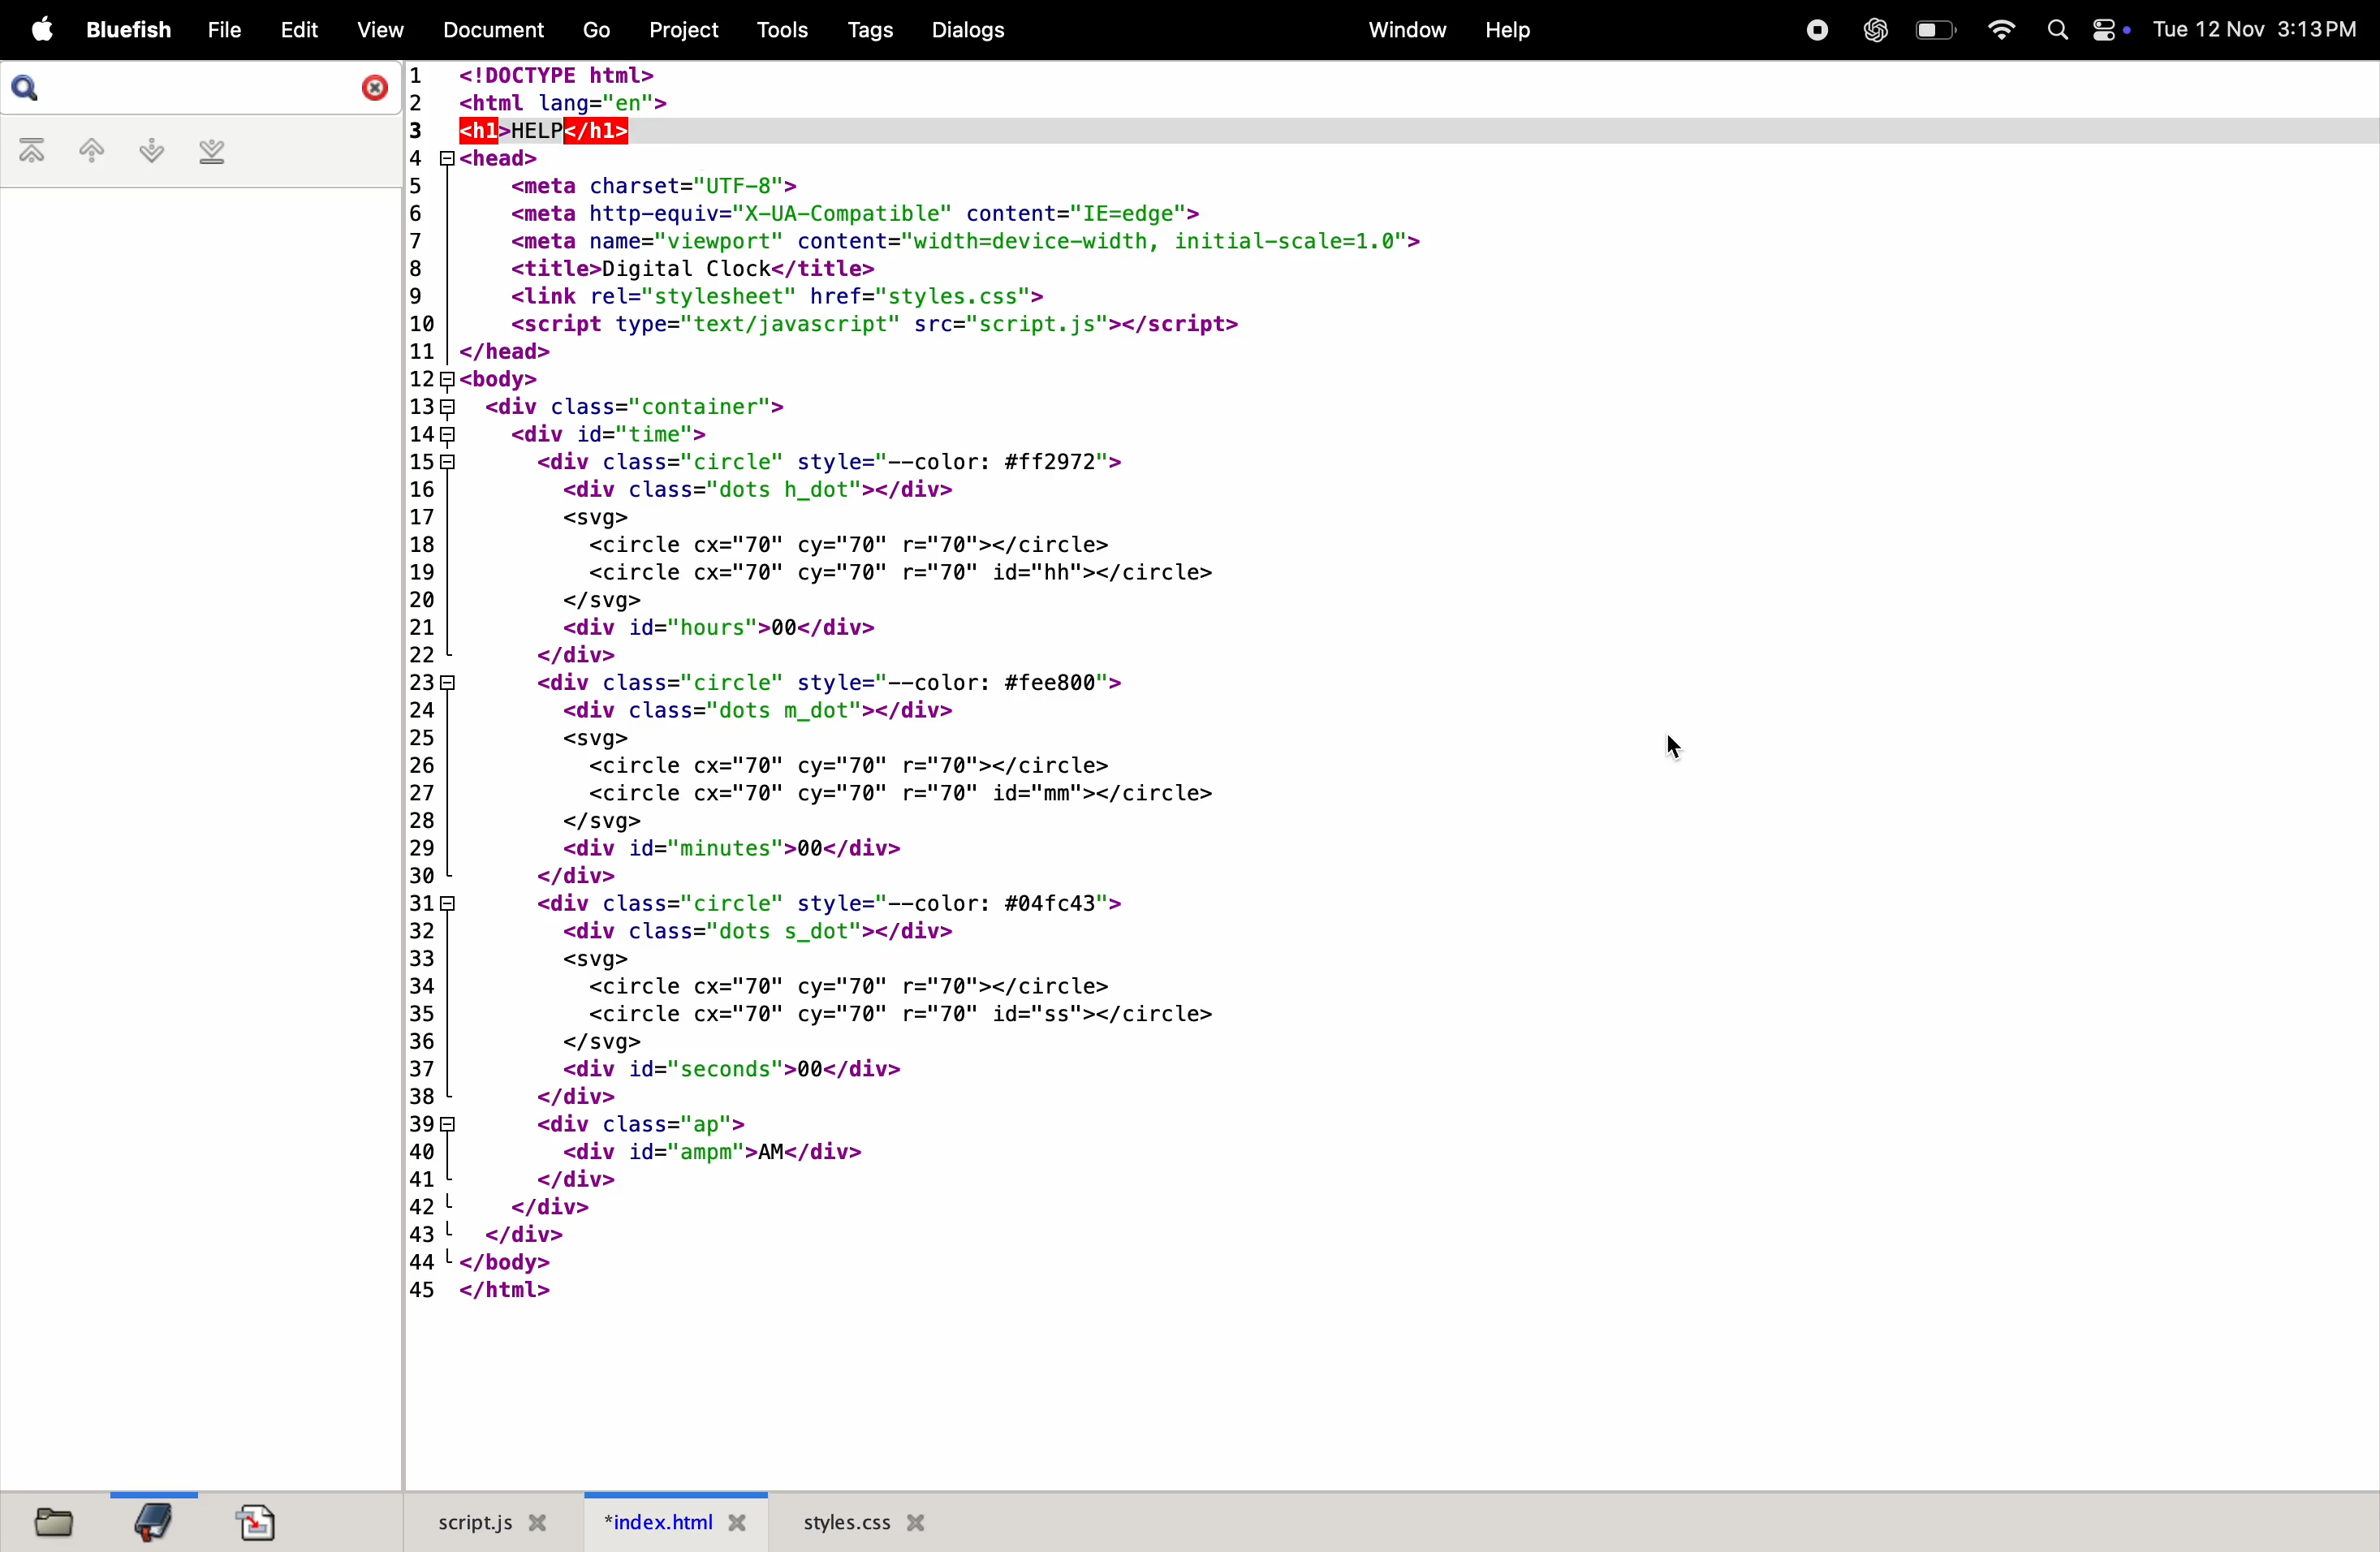  Describe the element at coordinates (1994, 30) in the screenshot. I see `wifi` at that location.